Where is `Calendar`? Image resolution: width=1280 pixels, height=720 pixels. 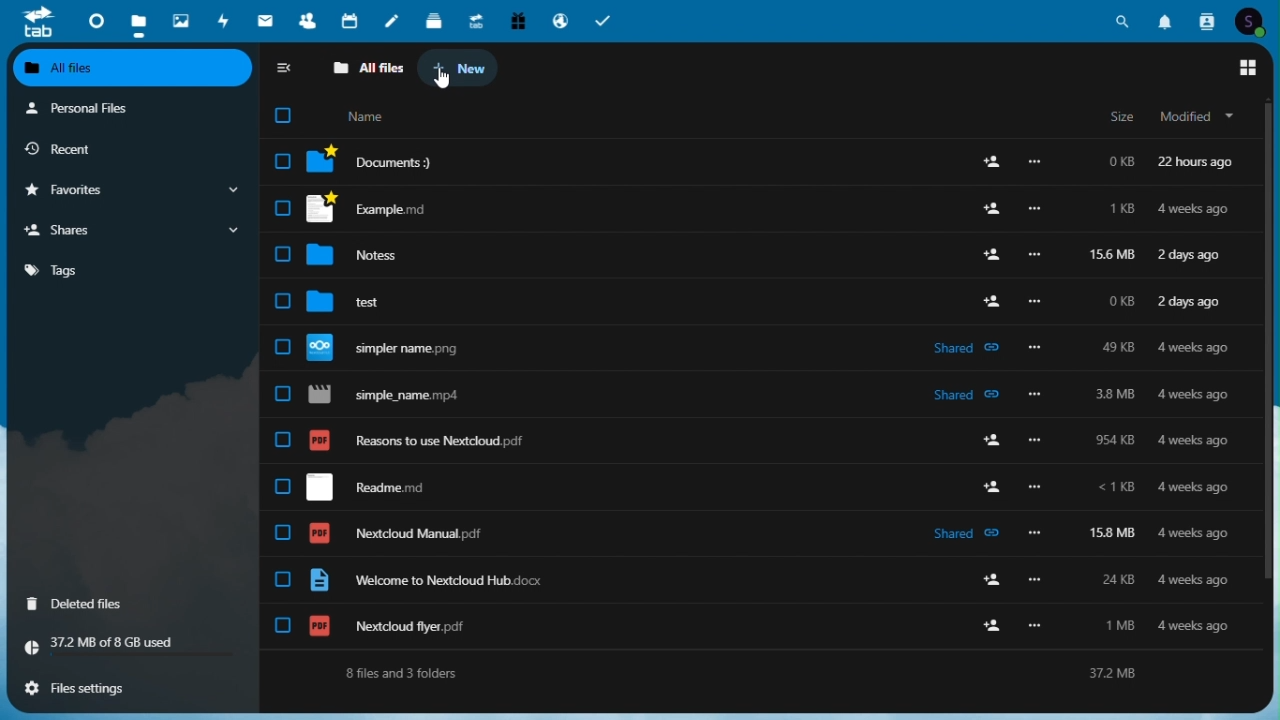 Calendar is located at coordinates (351, 20).